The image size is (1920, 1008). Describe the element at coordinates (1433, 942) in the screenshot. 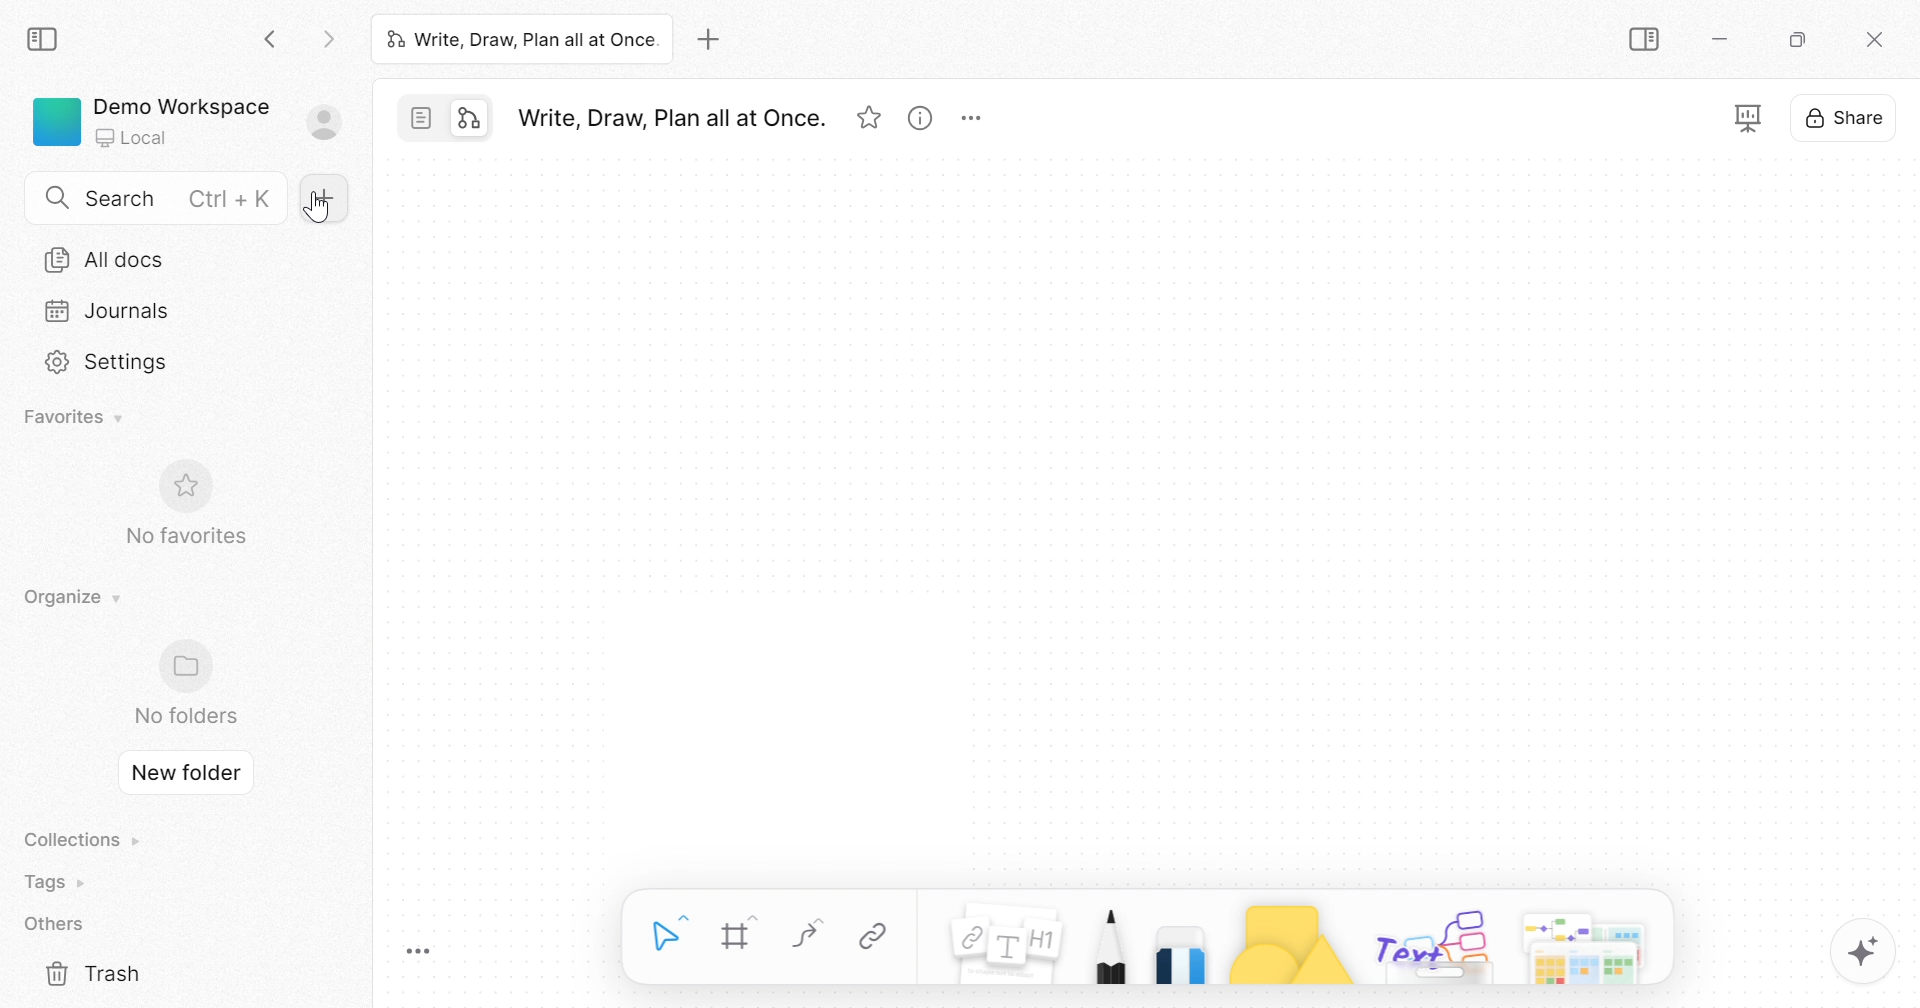

I see `Others` at that location.